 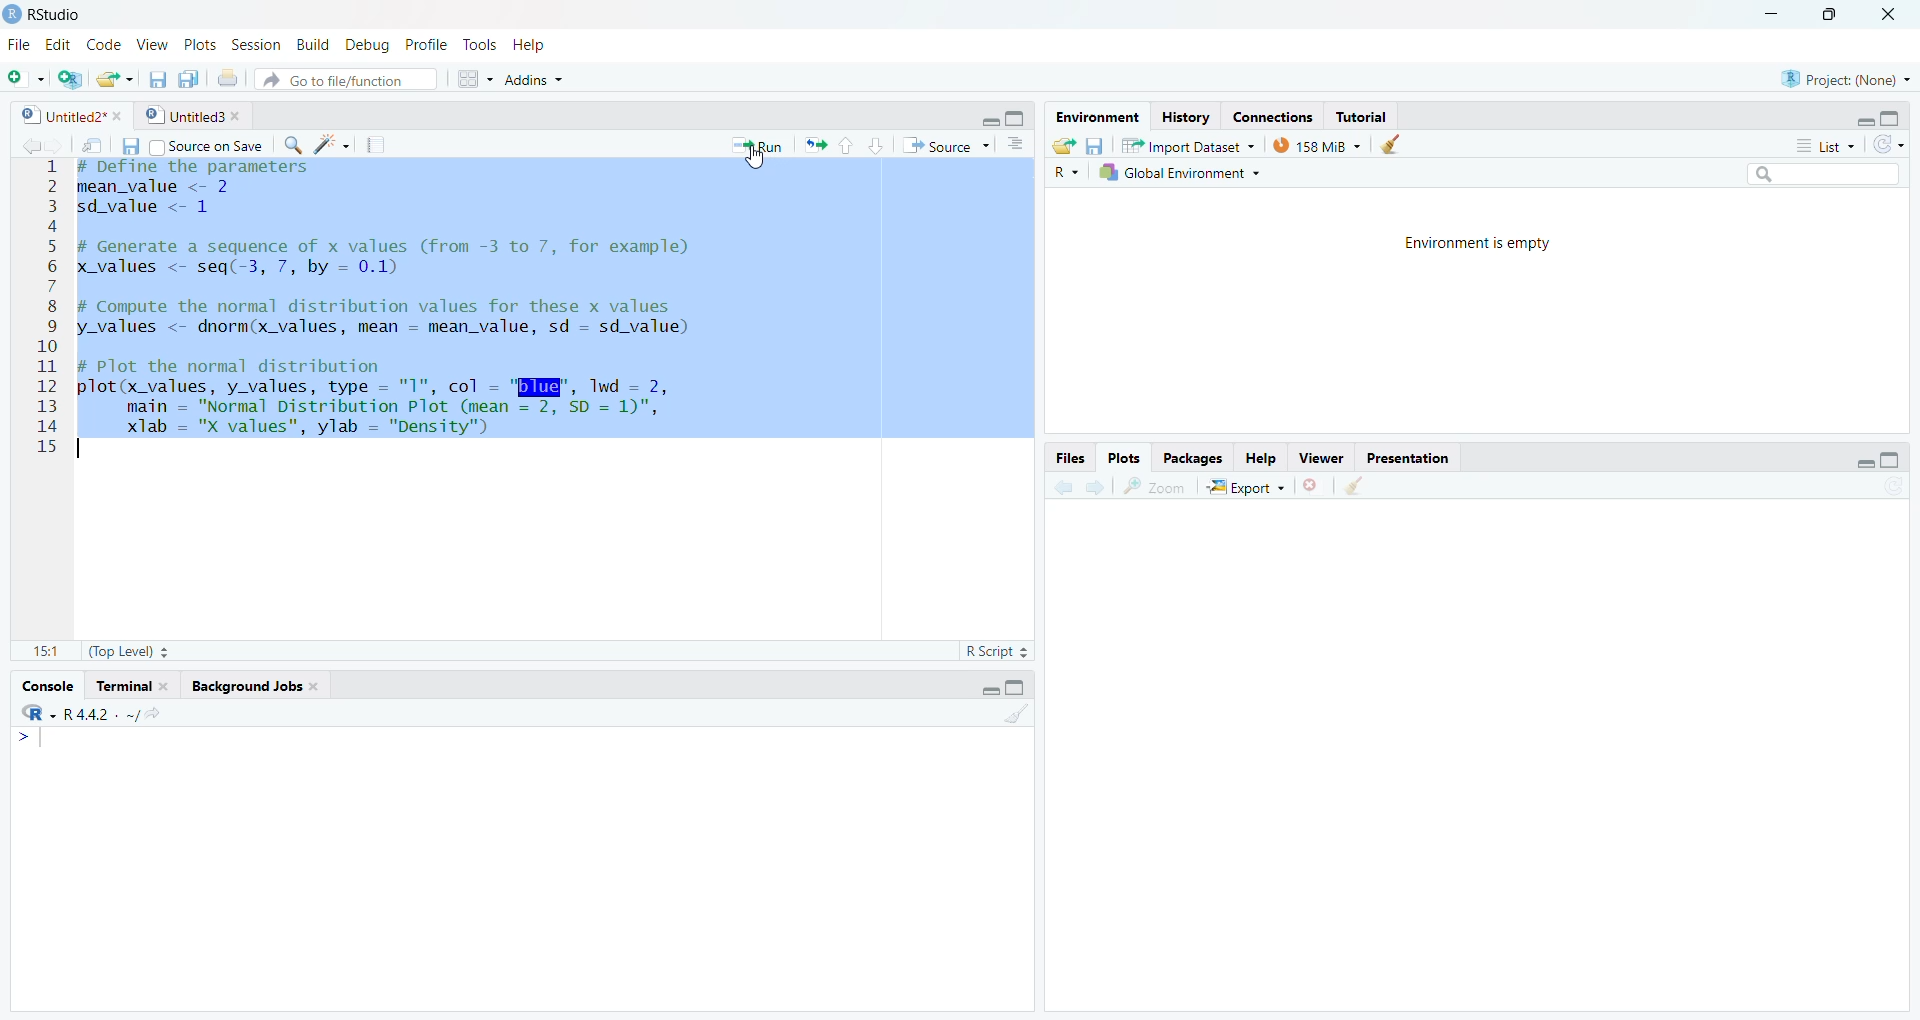 What do you see at coordinates (1835, 79) in the screenshot?
I see `U Project: (None) +` at bounding box center [1835, 79].